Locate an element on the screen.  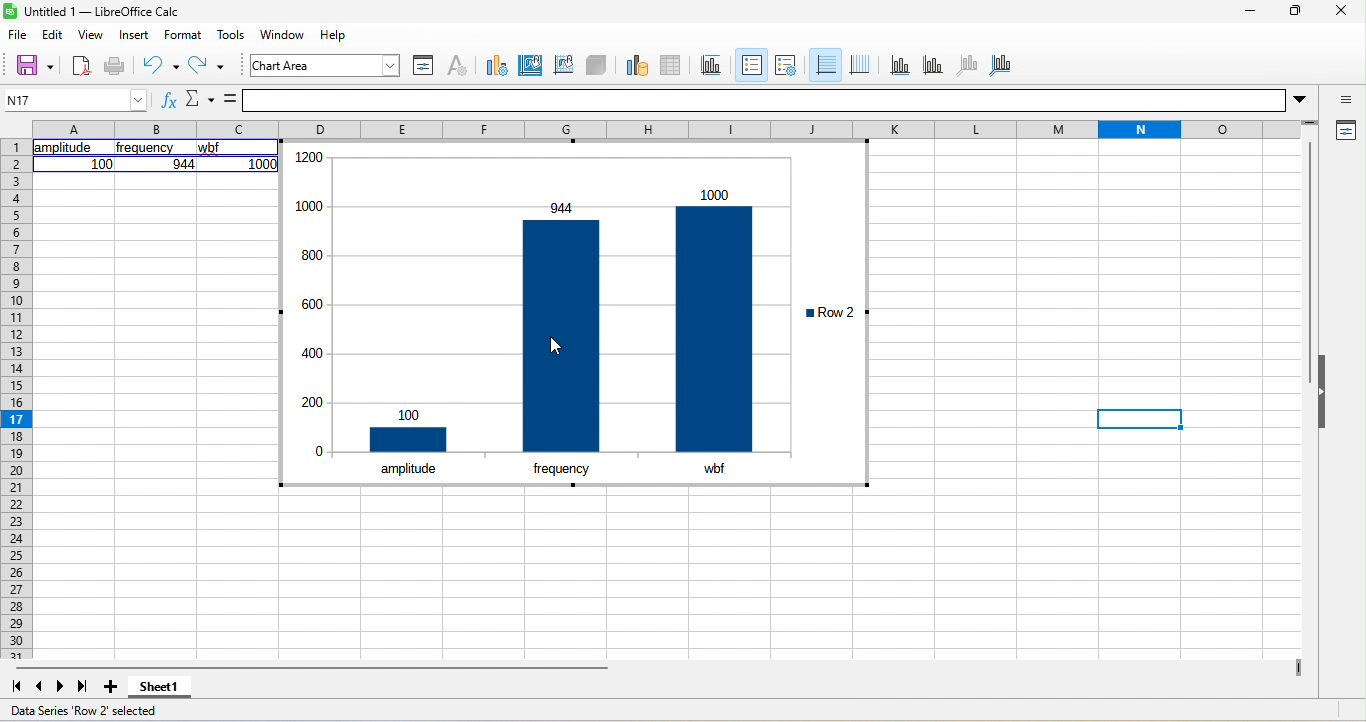
first sheet is located at coordinates (17, 687).